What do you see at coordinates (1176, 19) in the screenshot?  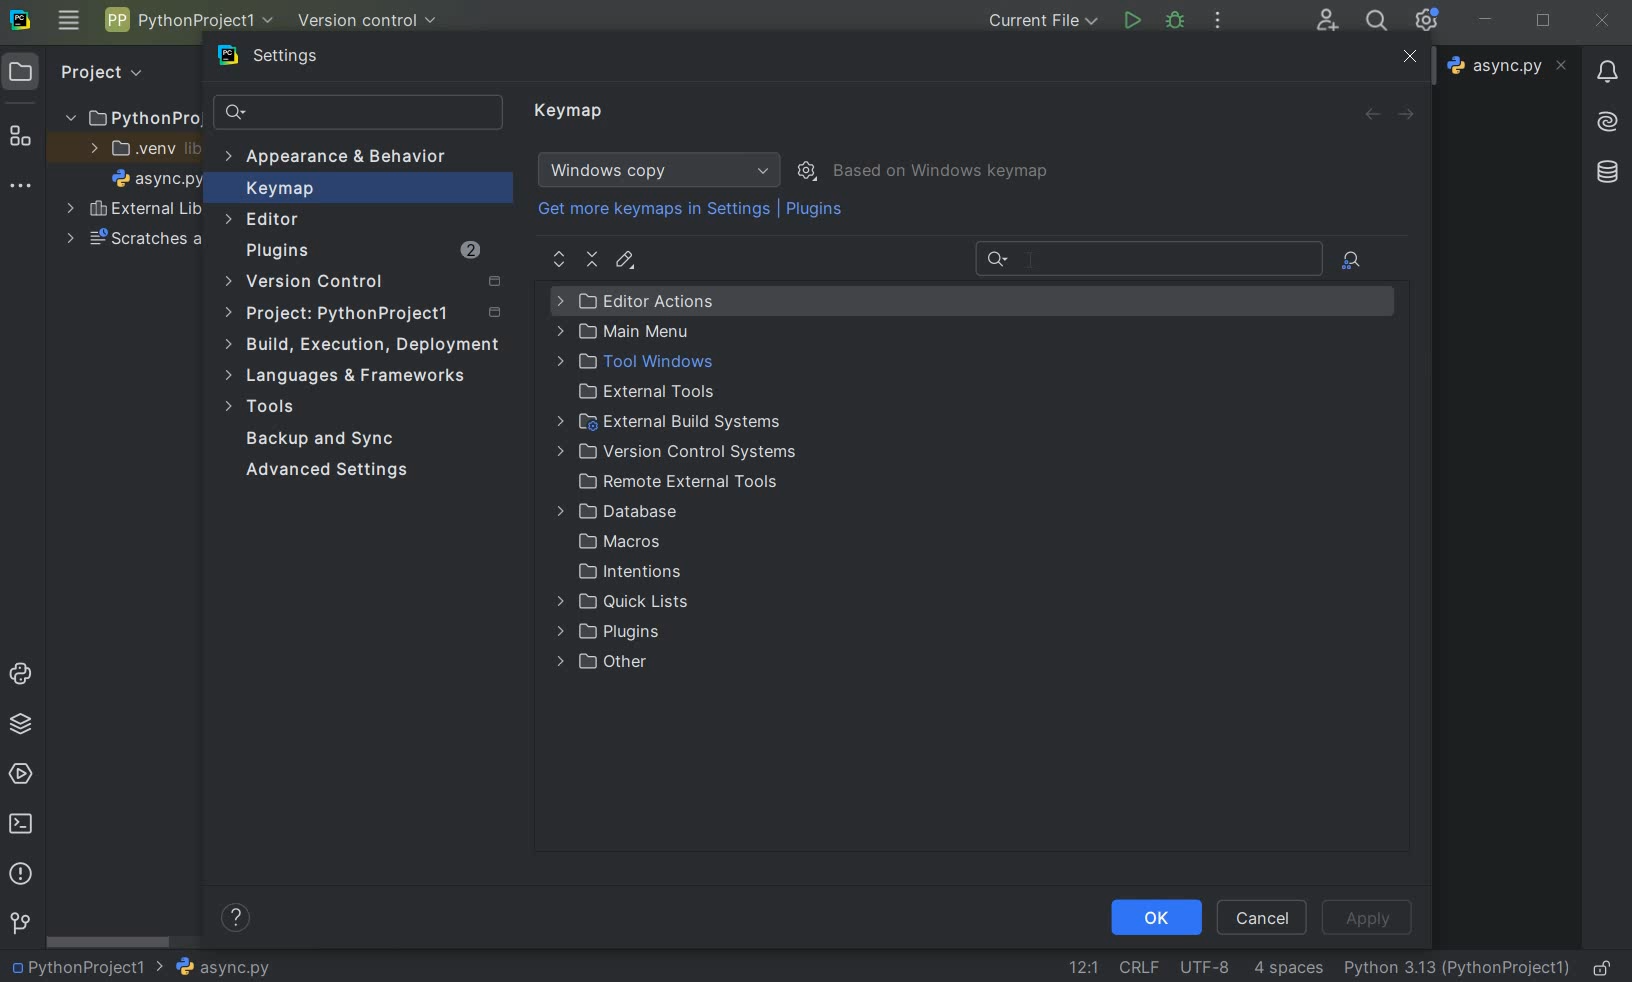 I see `debug` at bounding box center [1176, 19].